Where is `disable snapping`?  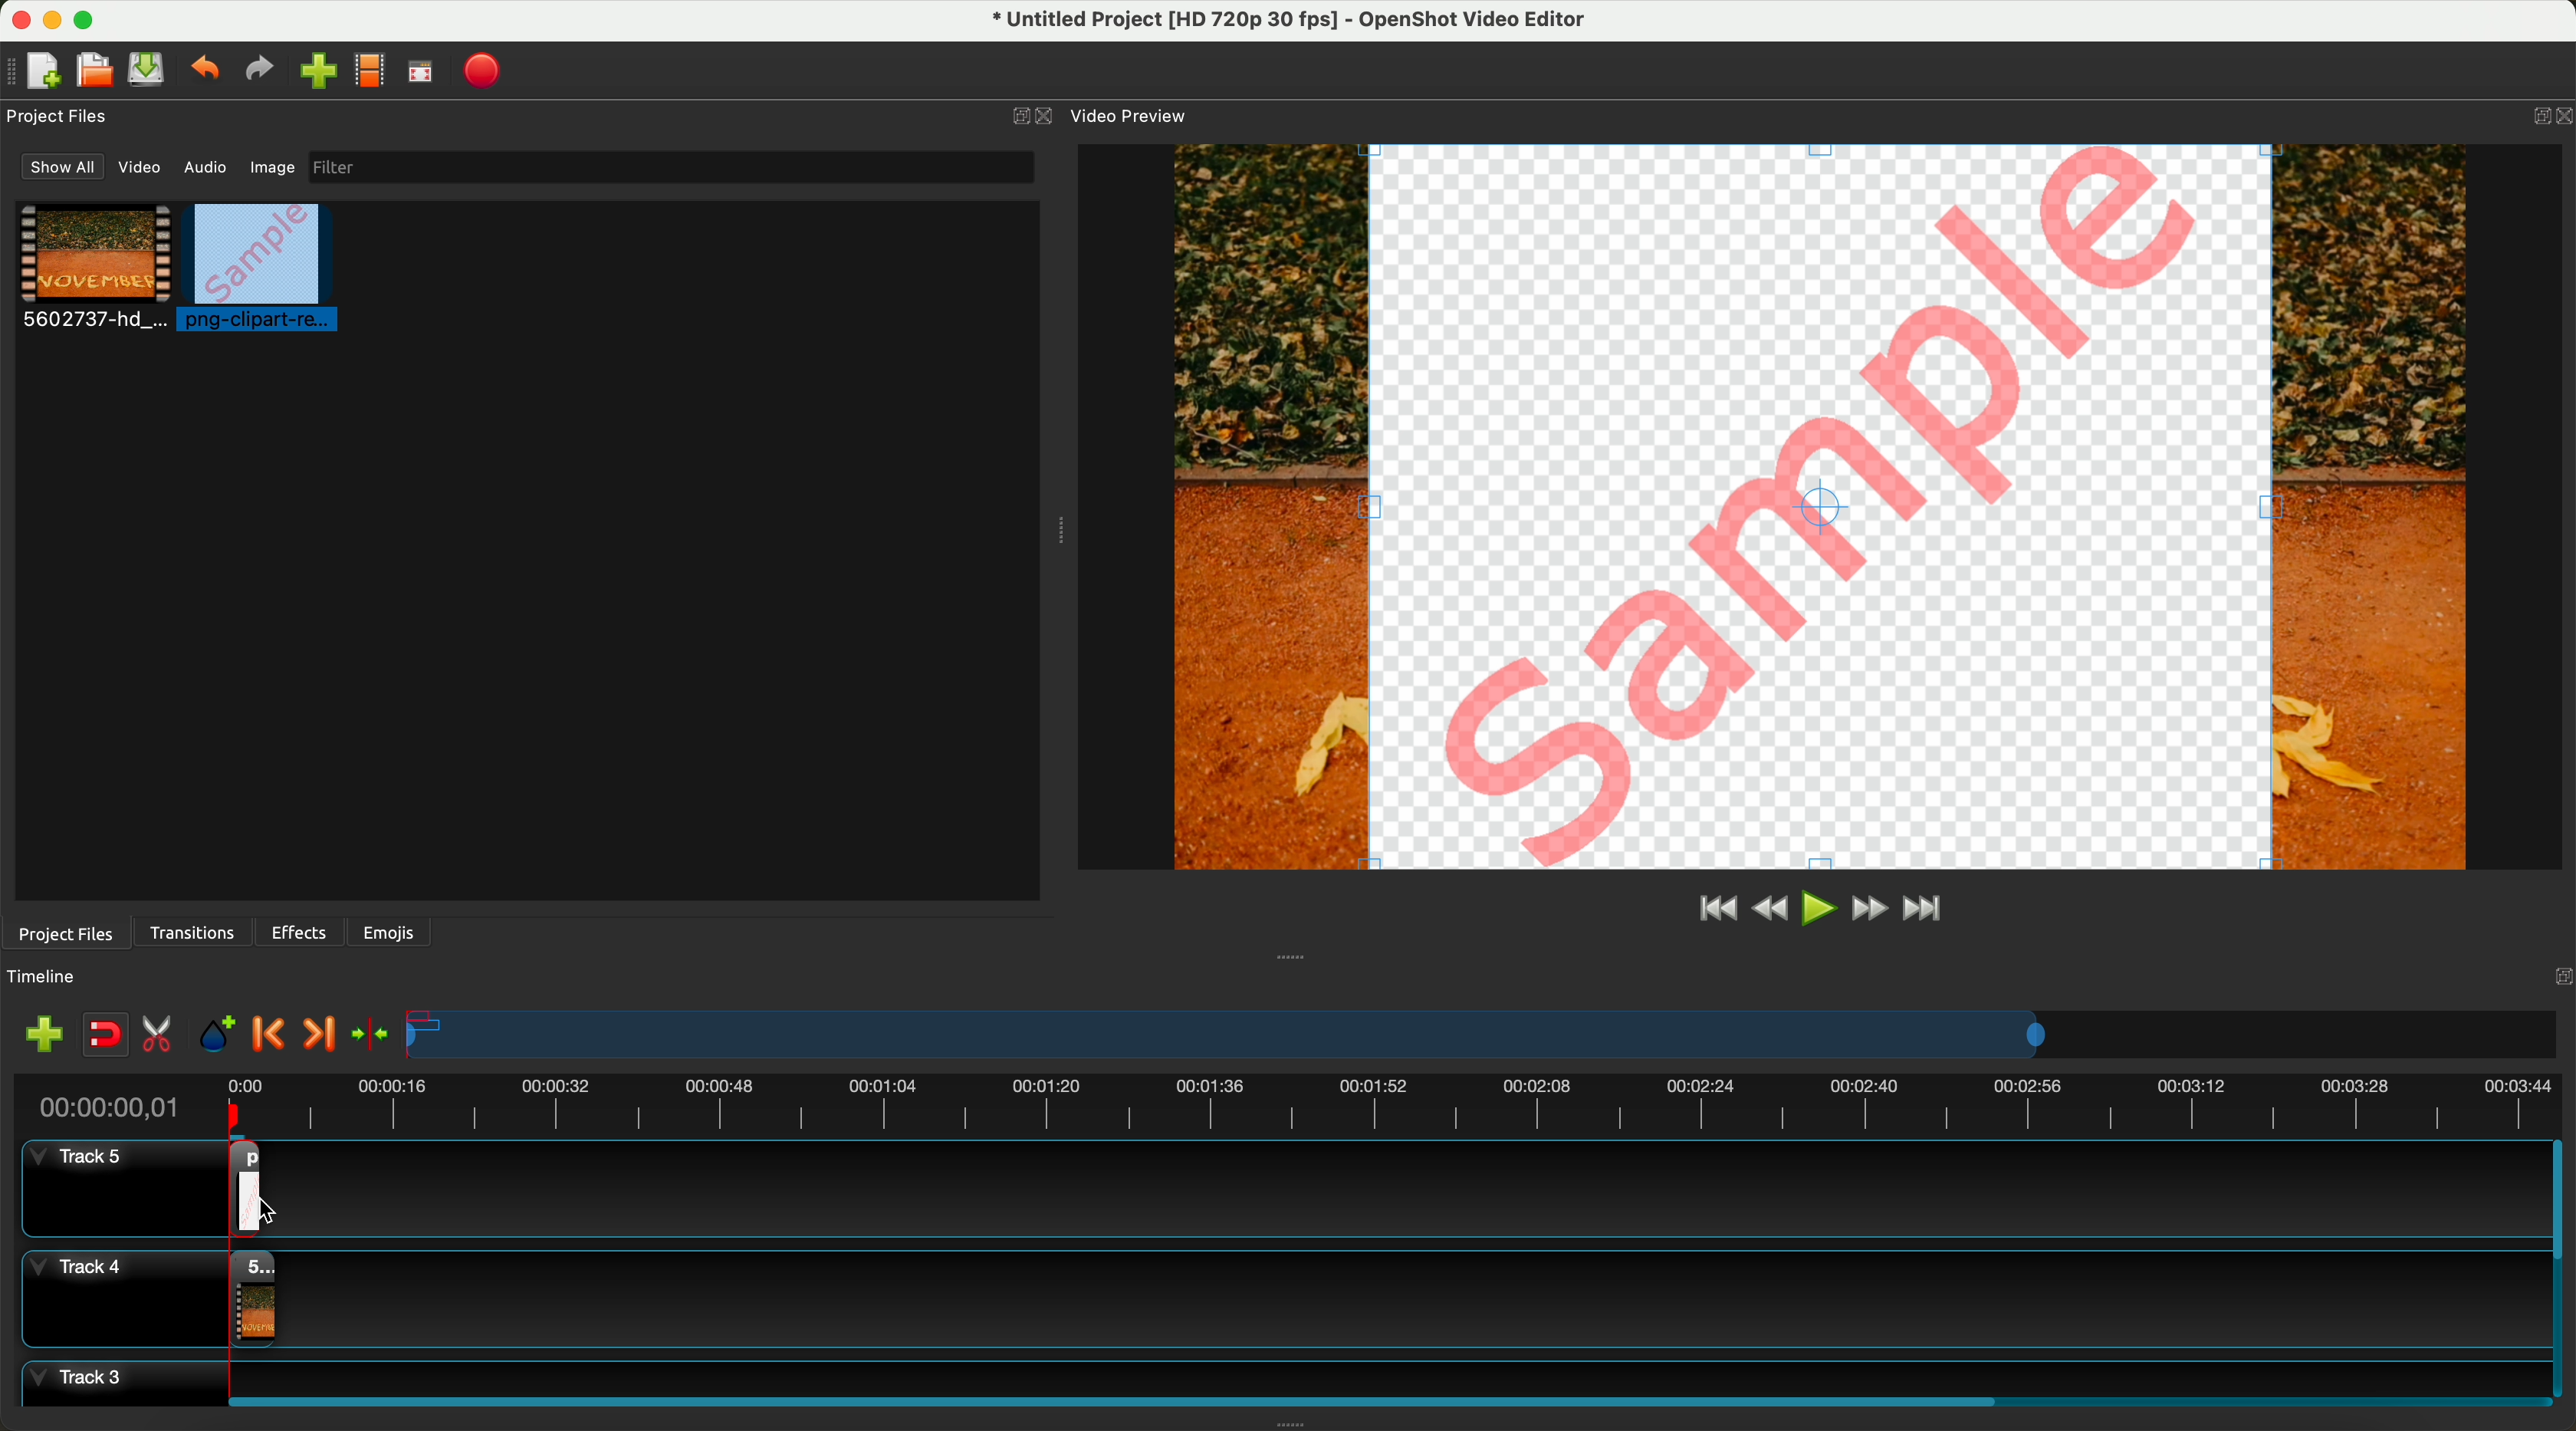 disable snapping is located at coordinates (106, 1036).